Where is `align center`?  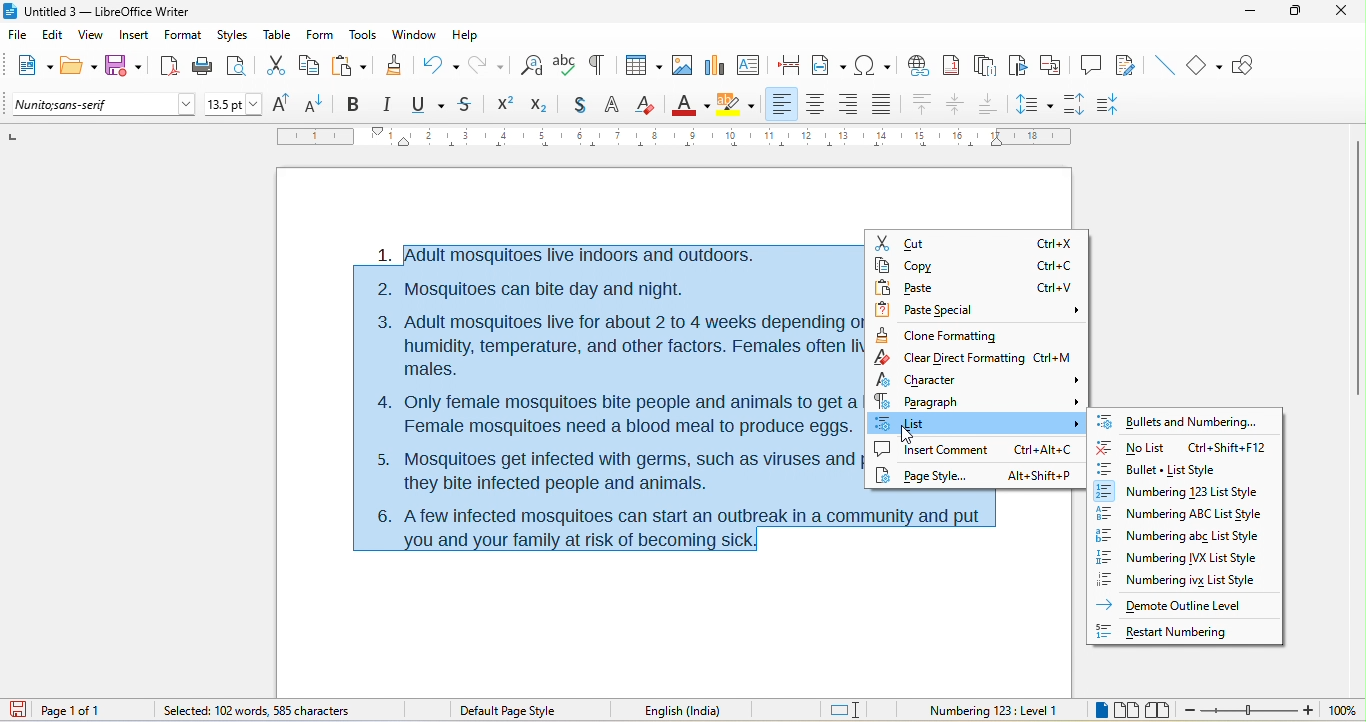 align center is located at coordinates (956, 106).